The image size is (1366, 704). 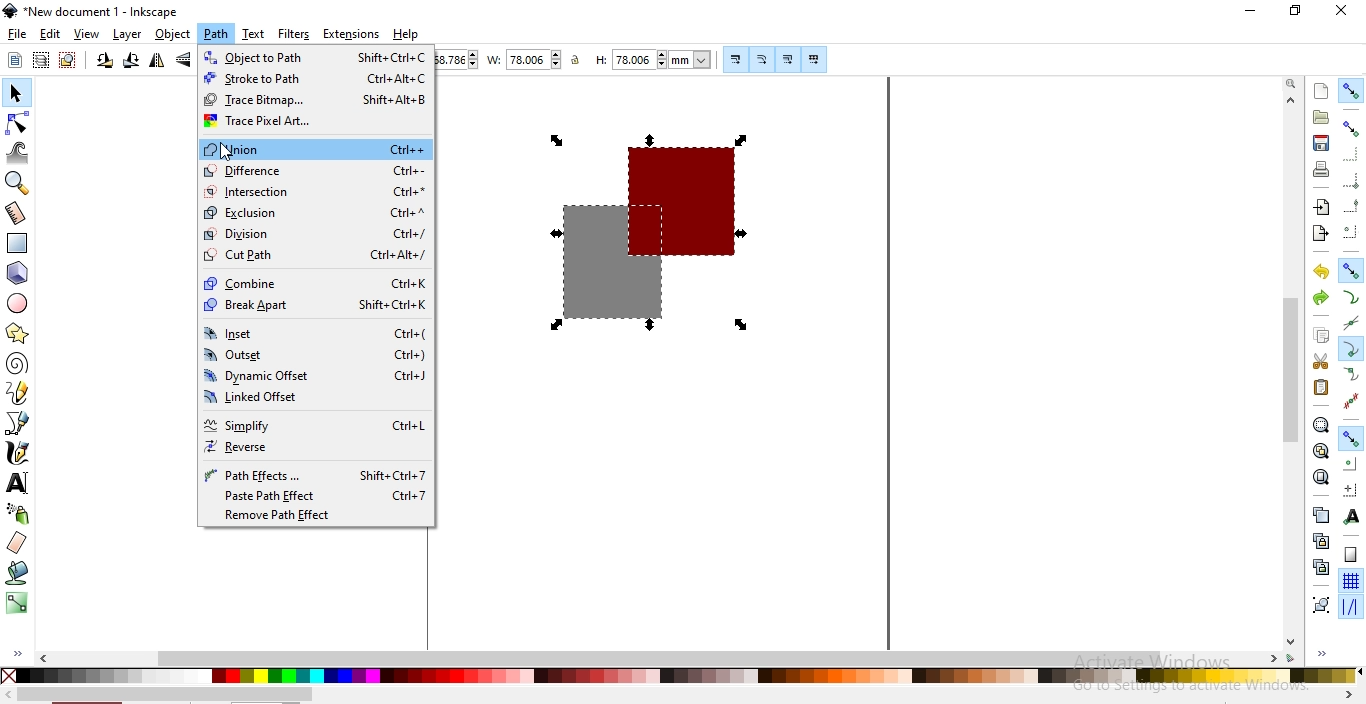 What do you see at coordinates (1352, 206) in the screenshot?
I see `snap midpoints of bounding box edges` at bounding box center [1352, 206].